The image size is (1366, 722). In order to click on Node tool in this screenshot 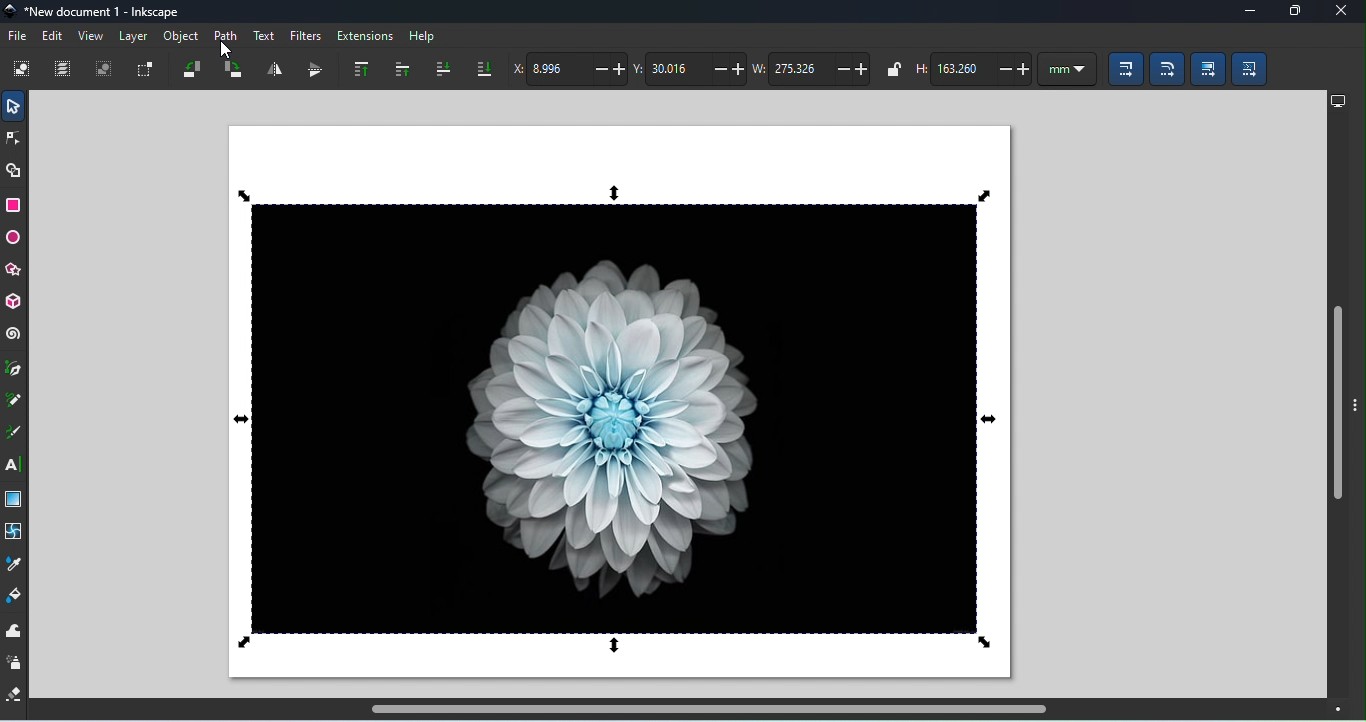, I will do `click(16, 137)`.